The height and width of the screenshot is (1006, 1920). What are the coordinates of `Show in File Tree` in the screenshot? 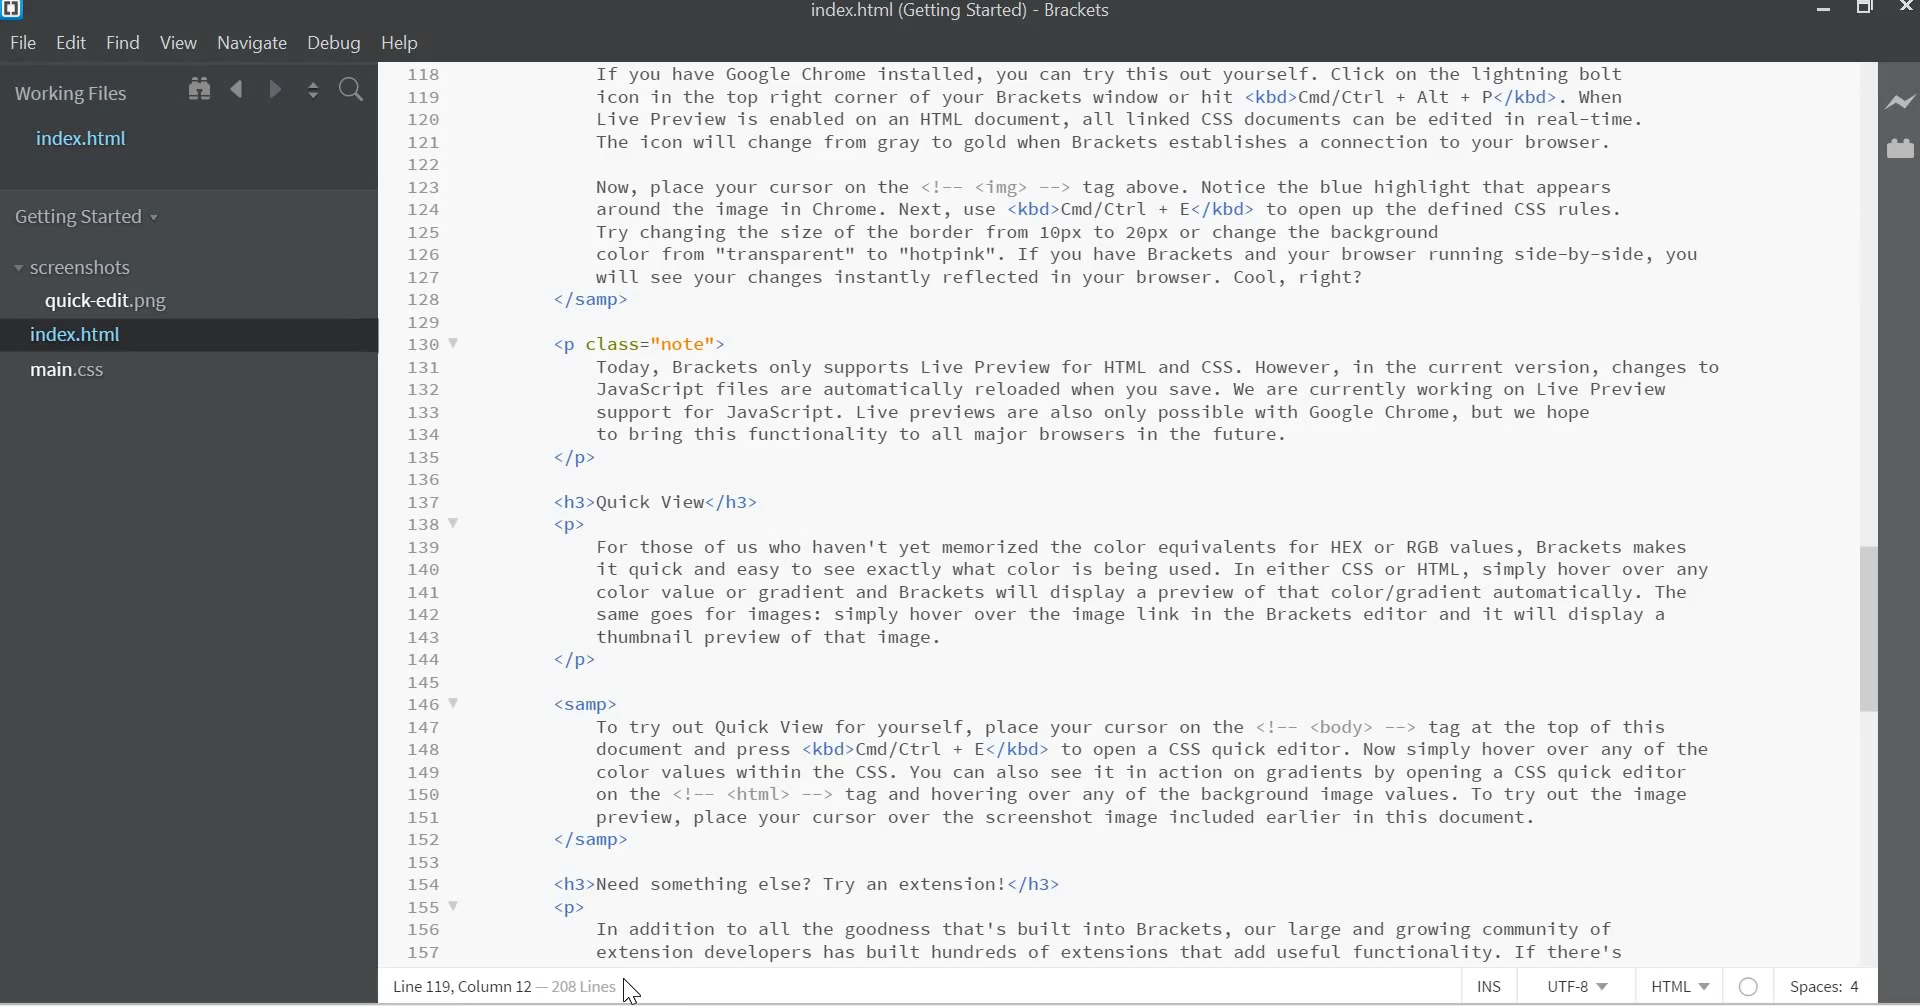 It's located at (199, 88).